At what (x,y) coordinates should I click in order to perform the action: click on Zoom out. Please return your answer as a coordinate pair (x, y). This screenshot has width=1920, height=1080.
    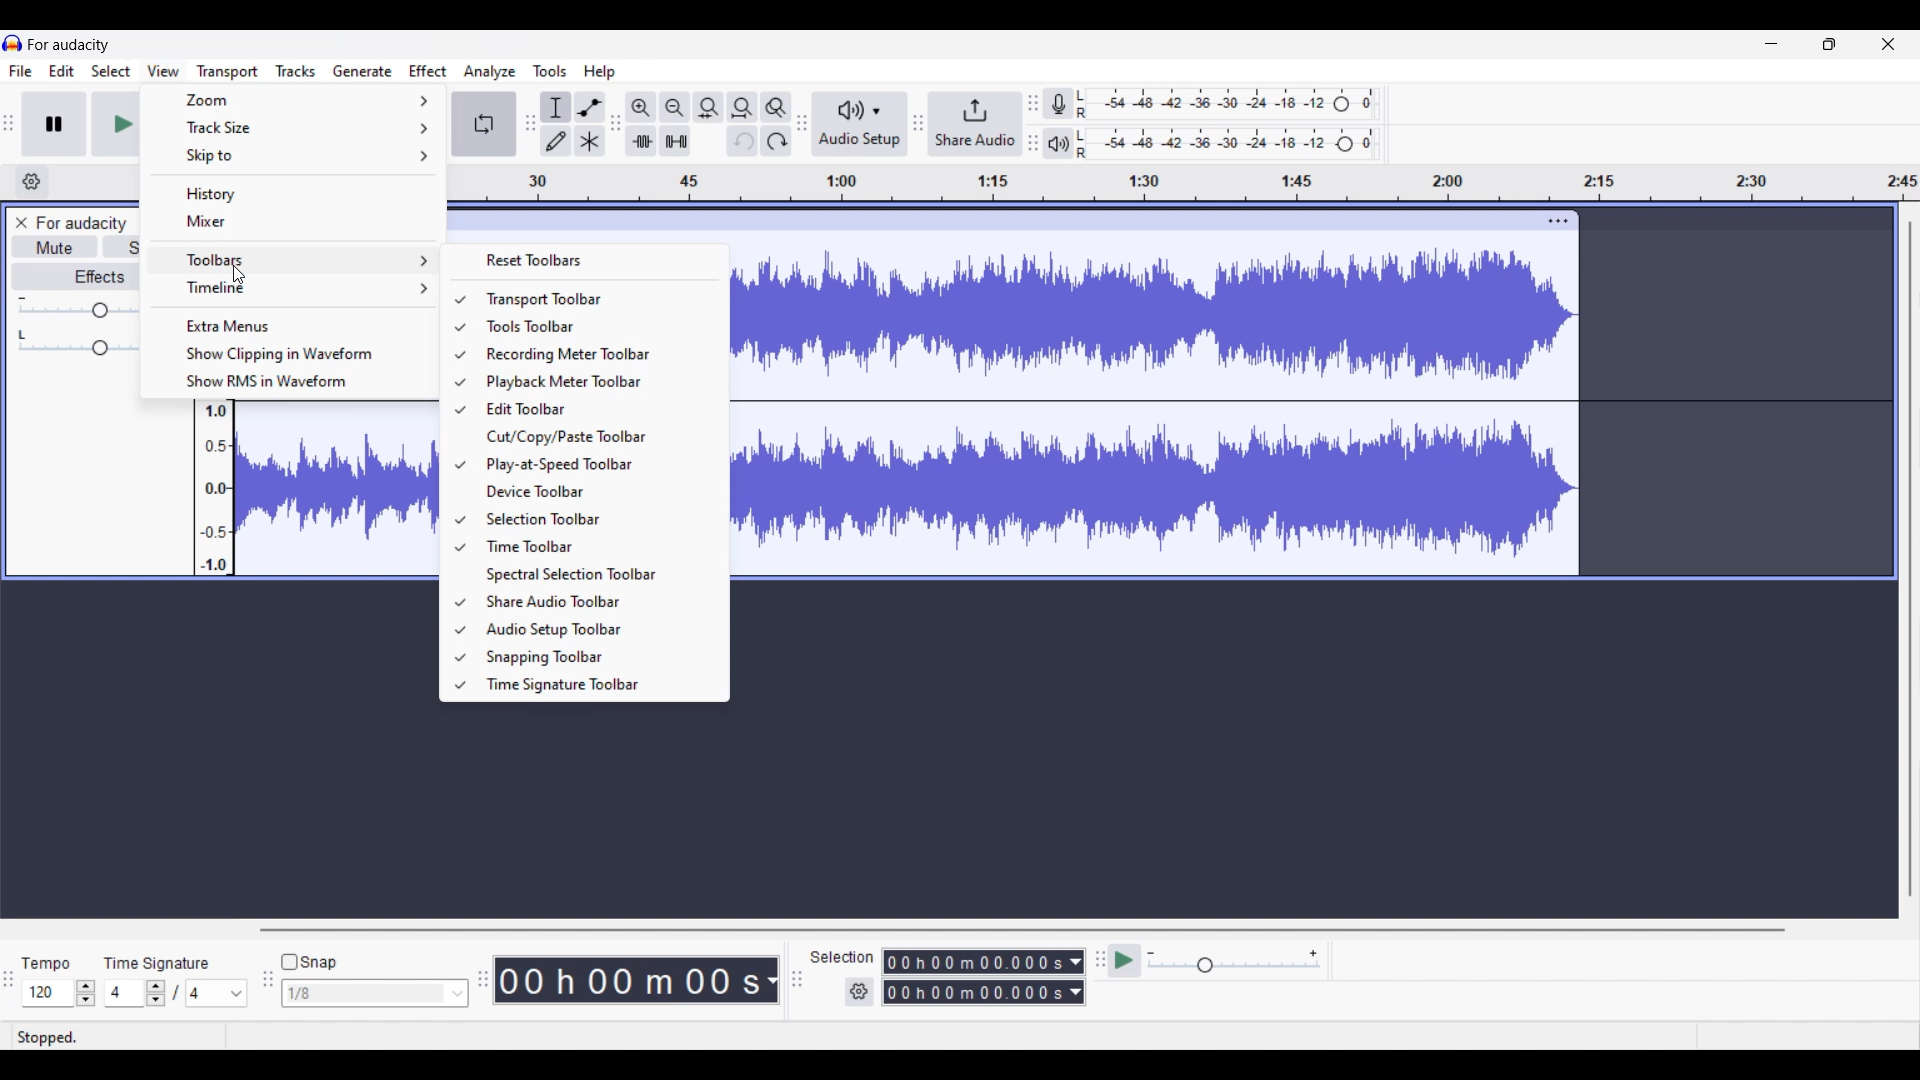
    Looking at the image, I should click on (674, 108).